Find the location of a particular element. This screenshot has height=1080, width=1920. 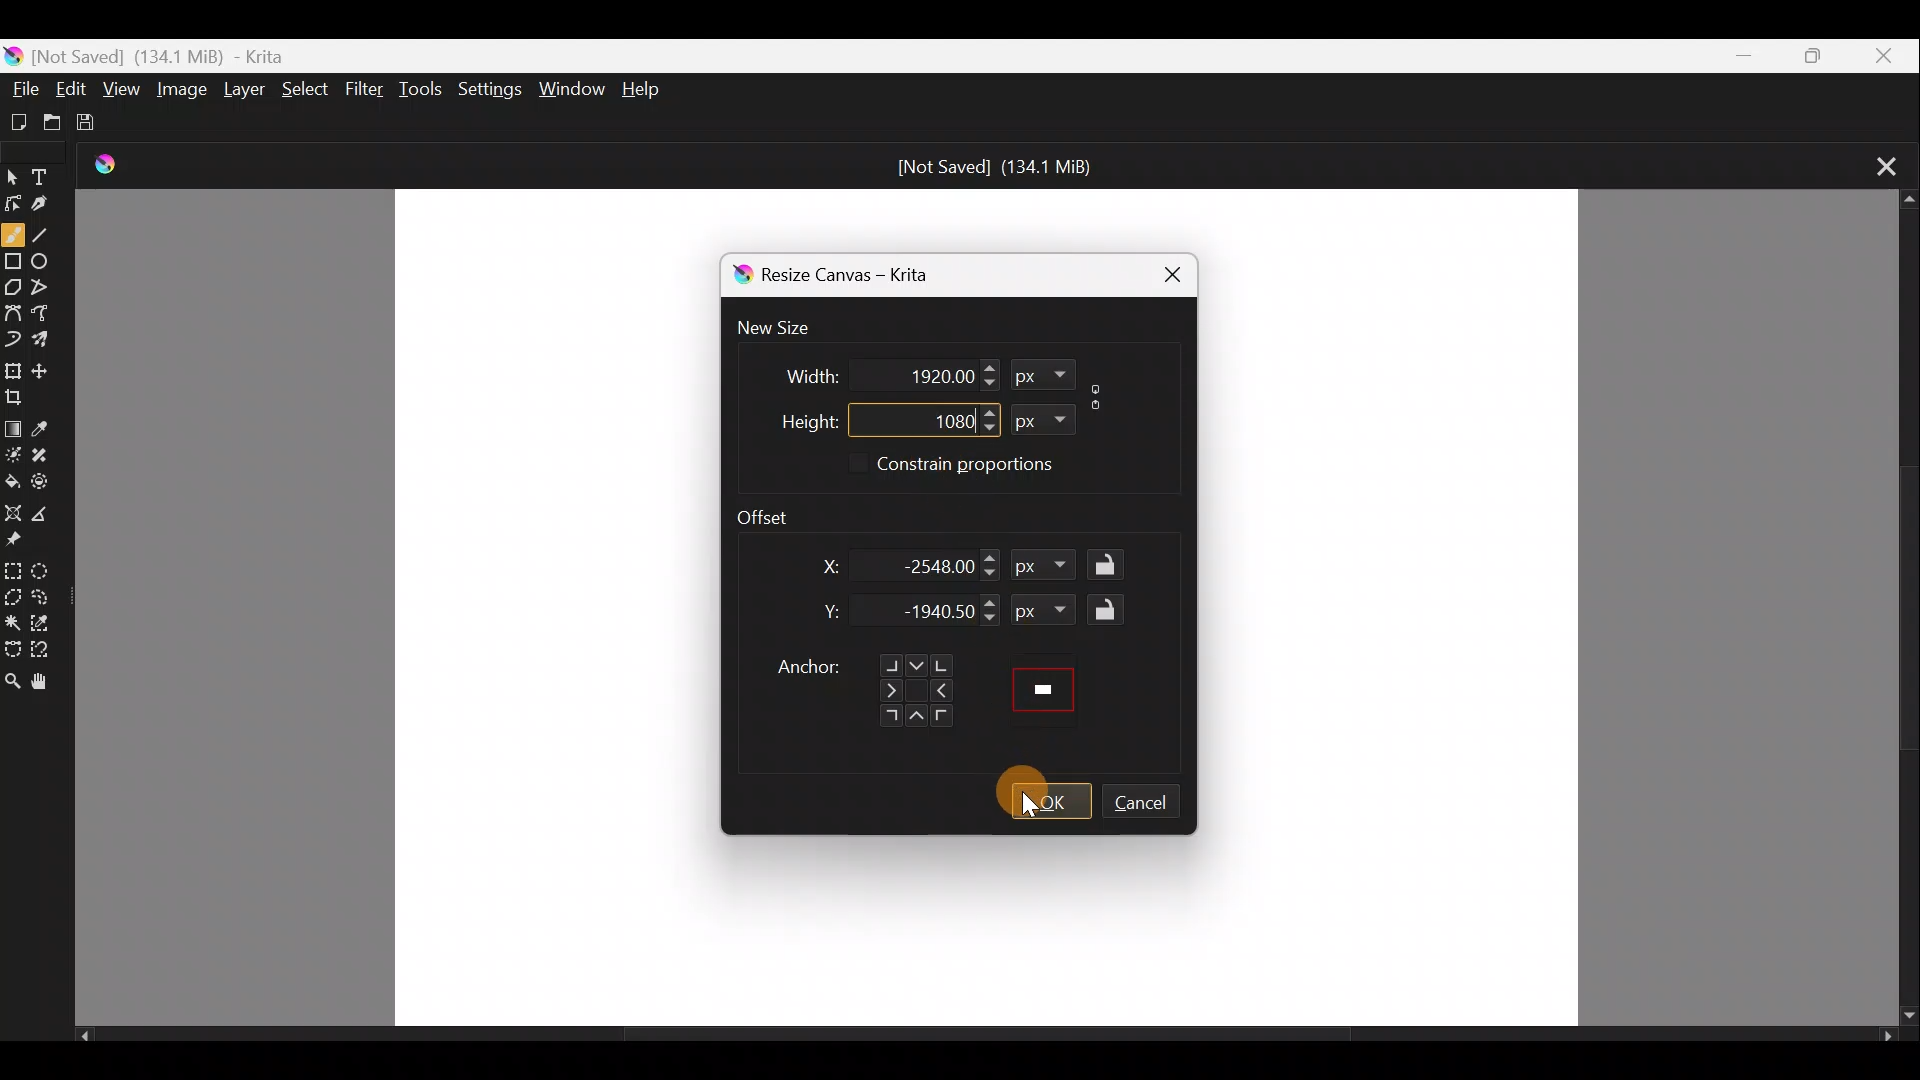

Lock/Unlock is located at coordinates (1111, 609).